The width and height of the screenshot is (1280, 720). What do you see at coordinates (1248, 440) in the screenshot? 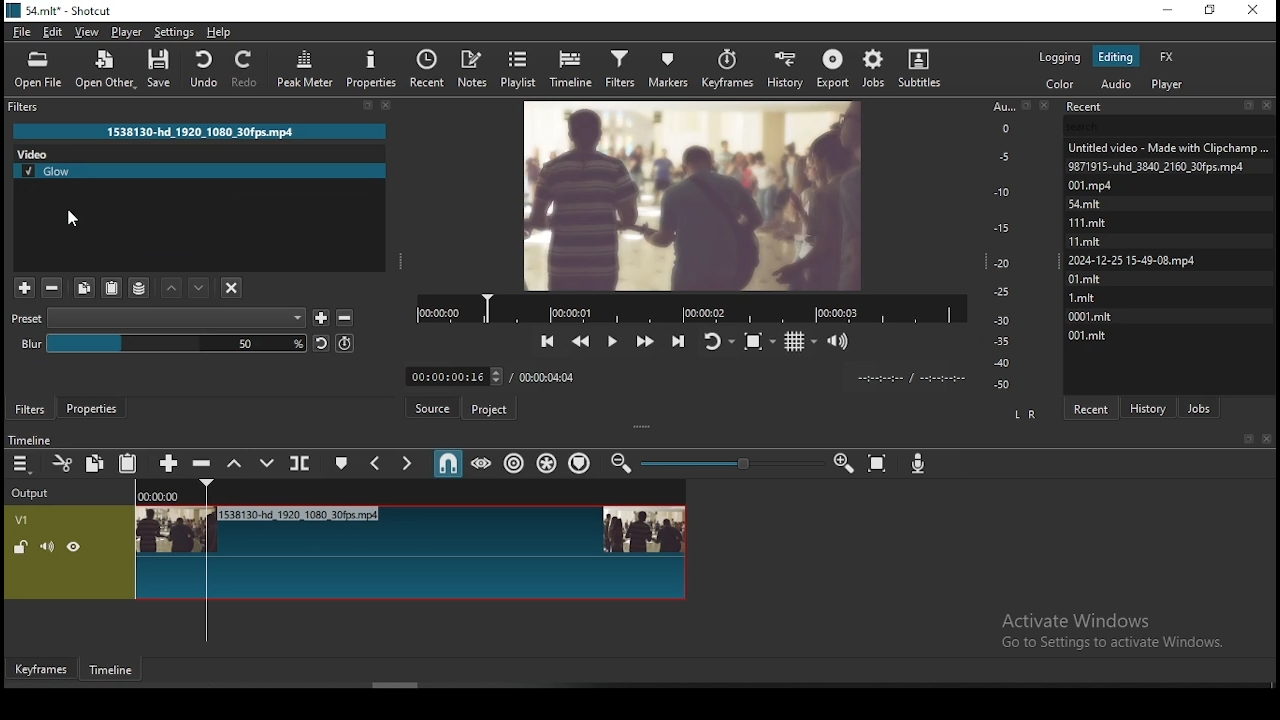
I see `bookmark` at bounding box center [1248, 440].